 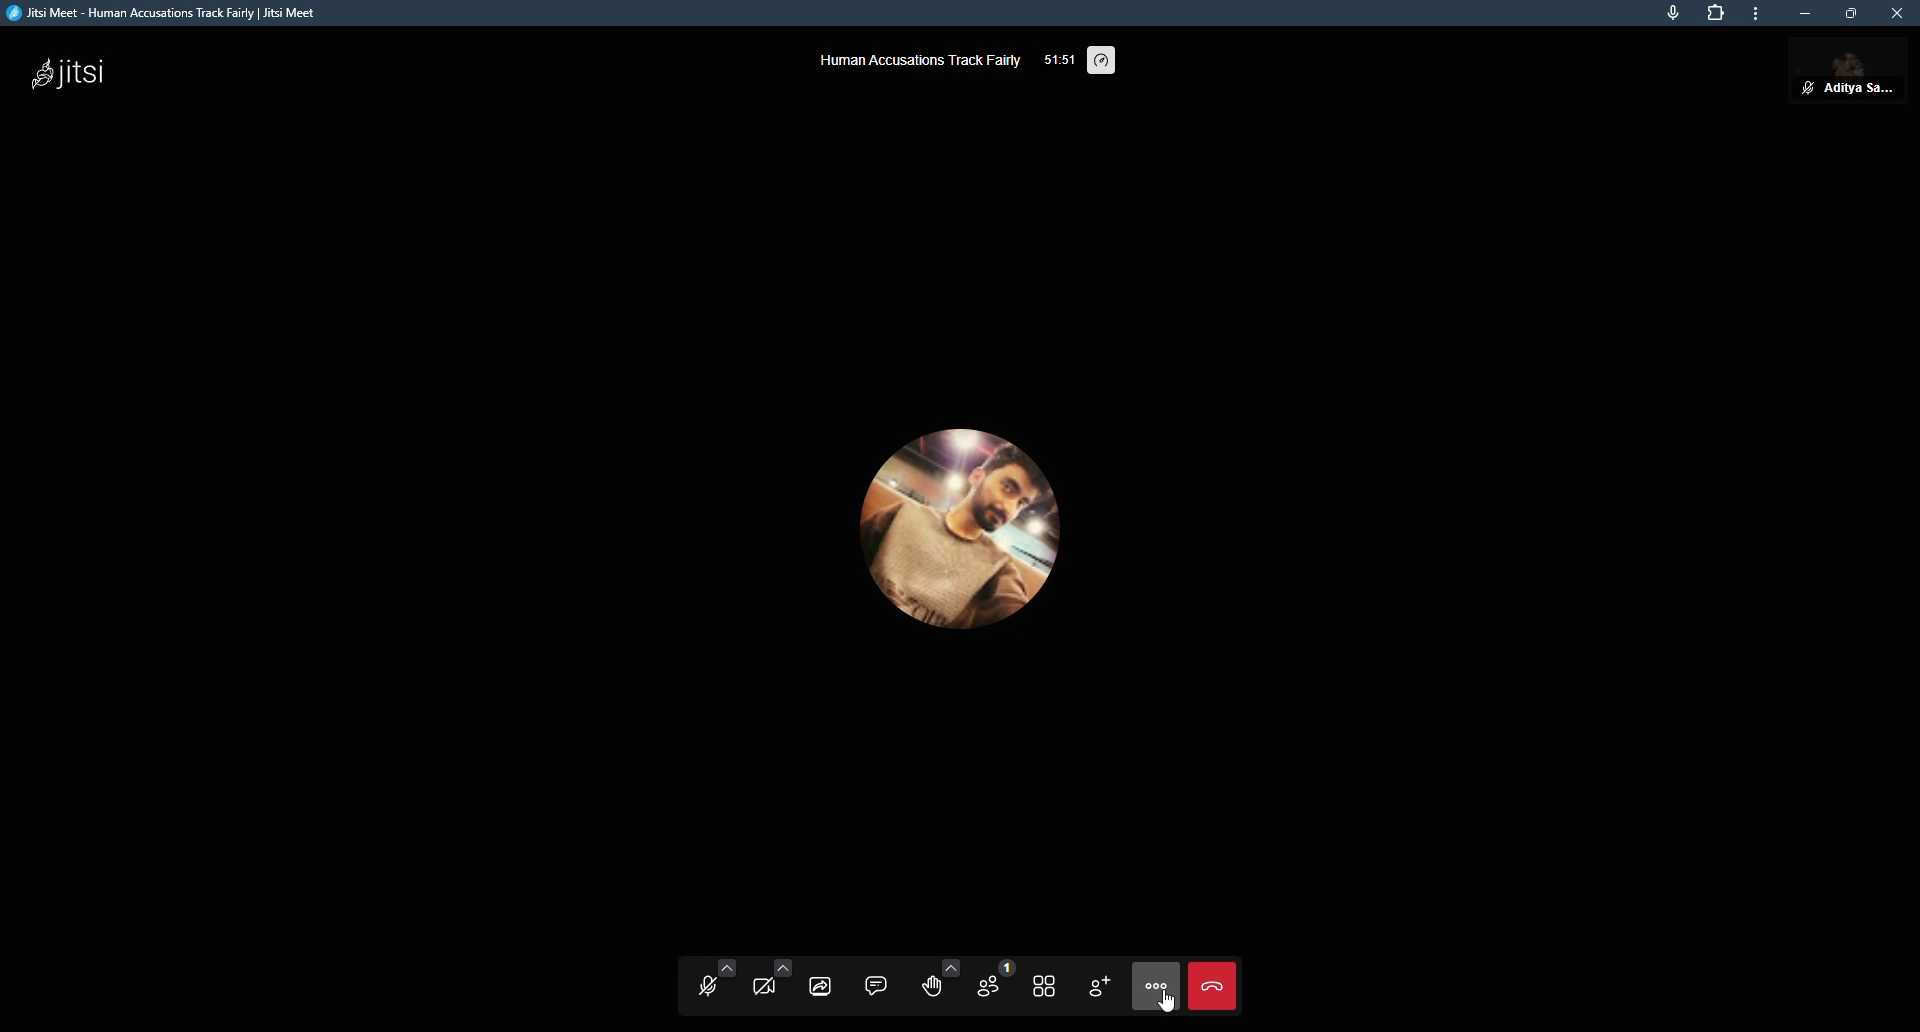 I want to click on more actions, so click(x=1155, y=987).